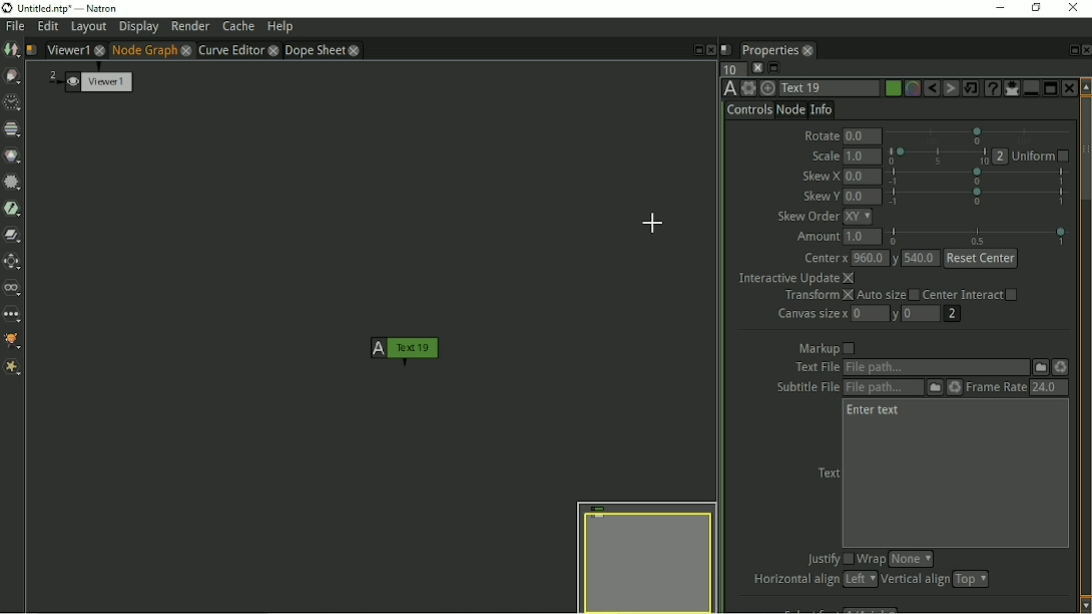 This screenshot has width=1092, height=614. What do you see at coordinates (823, 256) in the screenshot?
I see `Center` at bounding box center [823, 256].